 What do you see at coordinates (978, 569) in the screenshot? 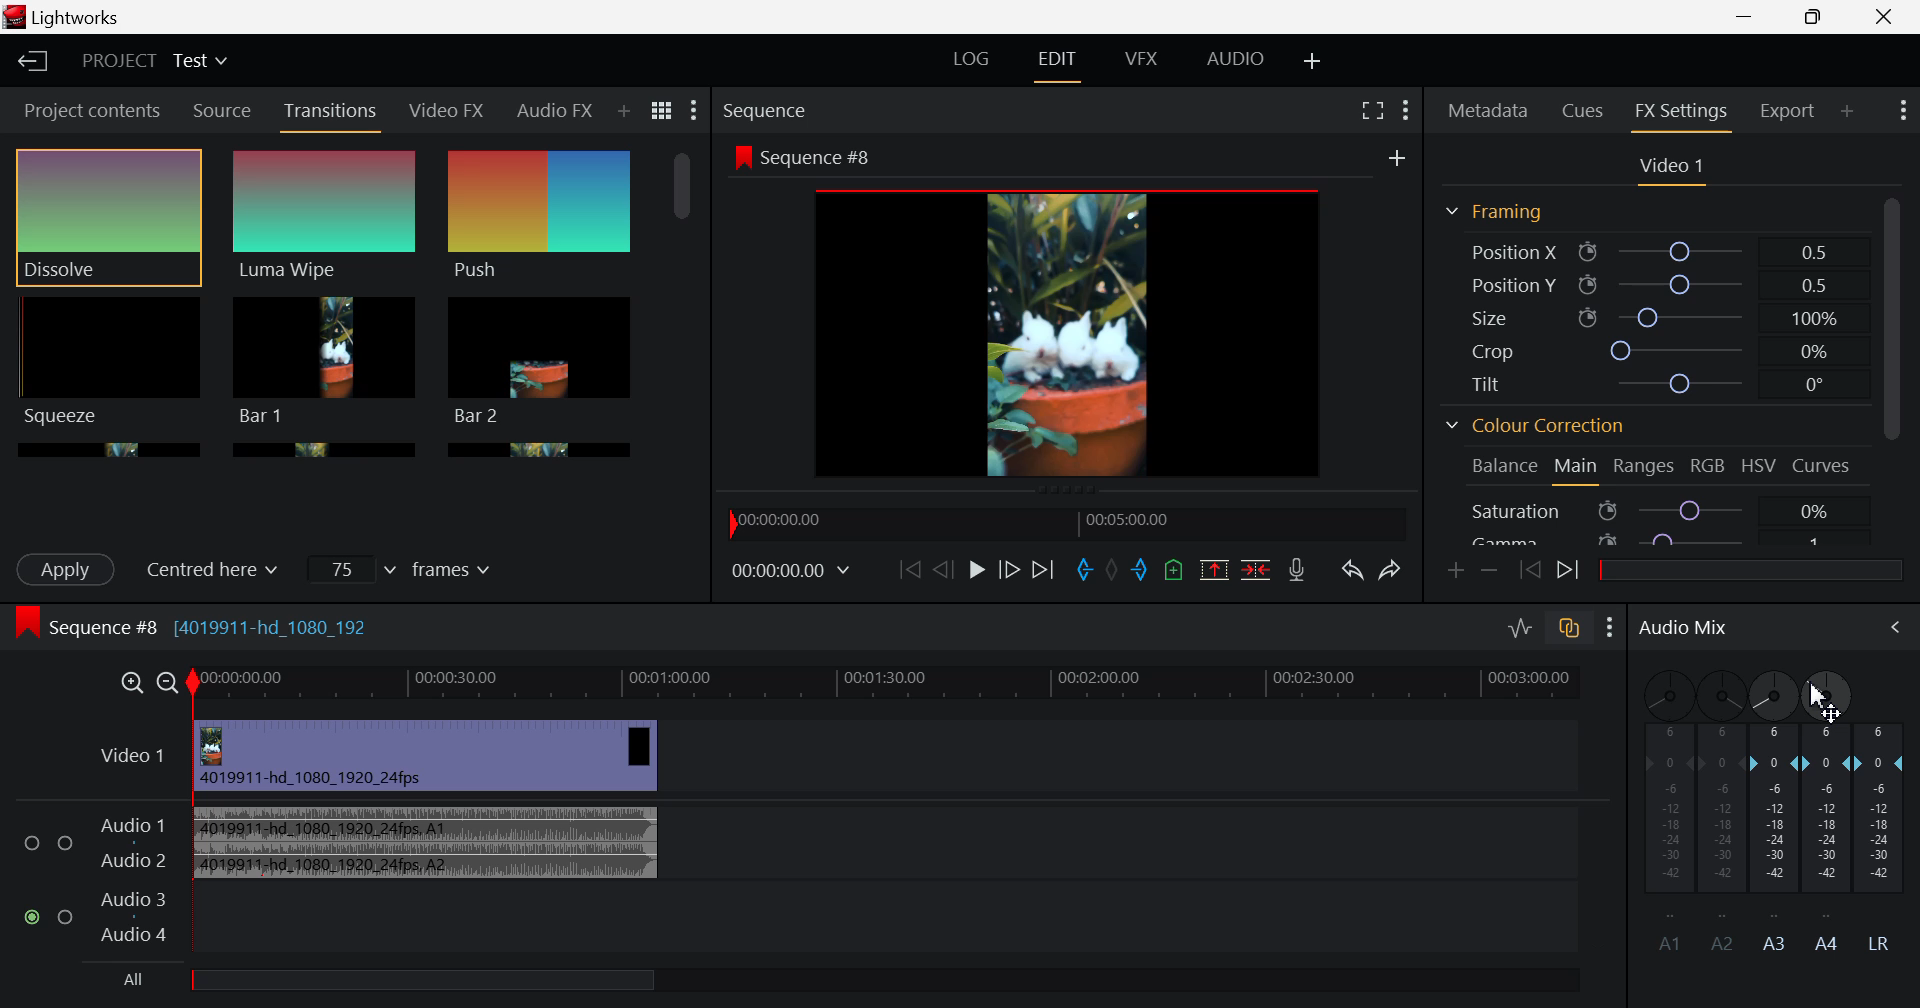
I see `Play` at bounding box center [978, 569].